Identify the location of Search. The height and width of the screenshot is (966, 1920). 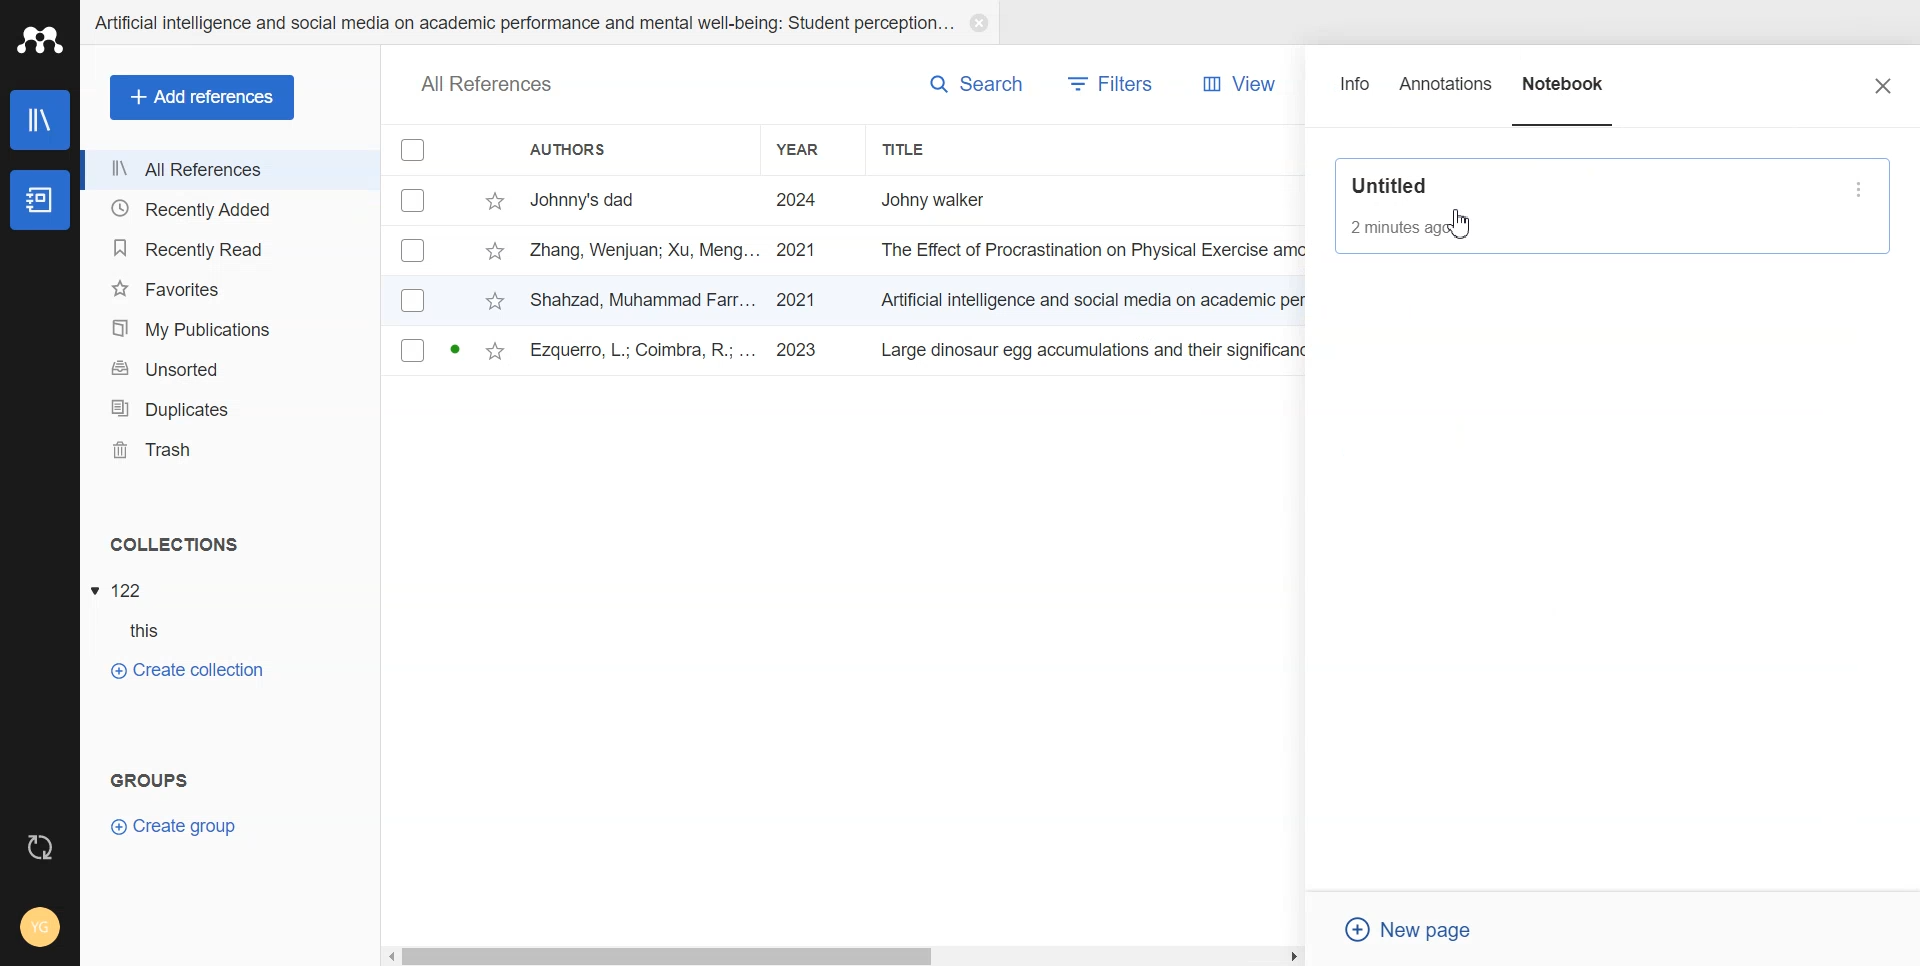
(976, 83).